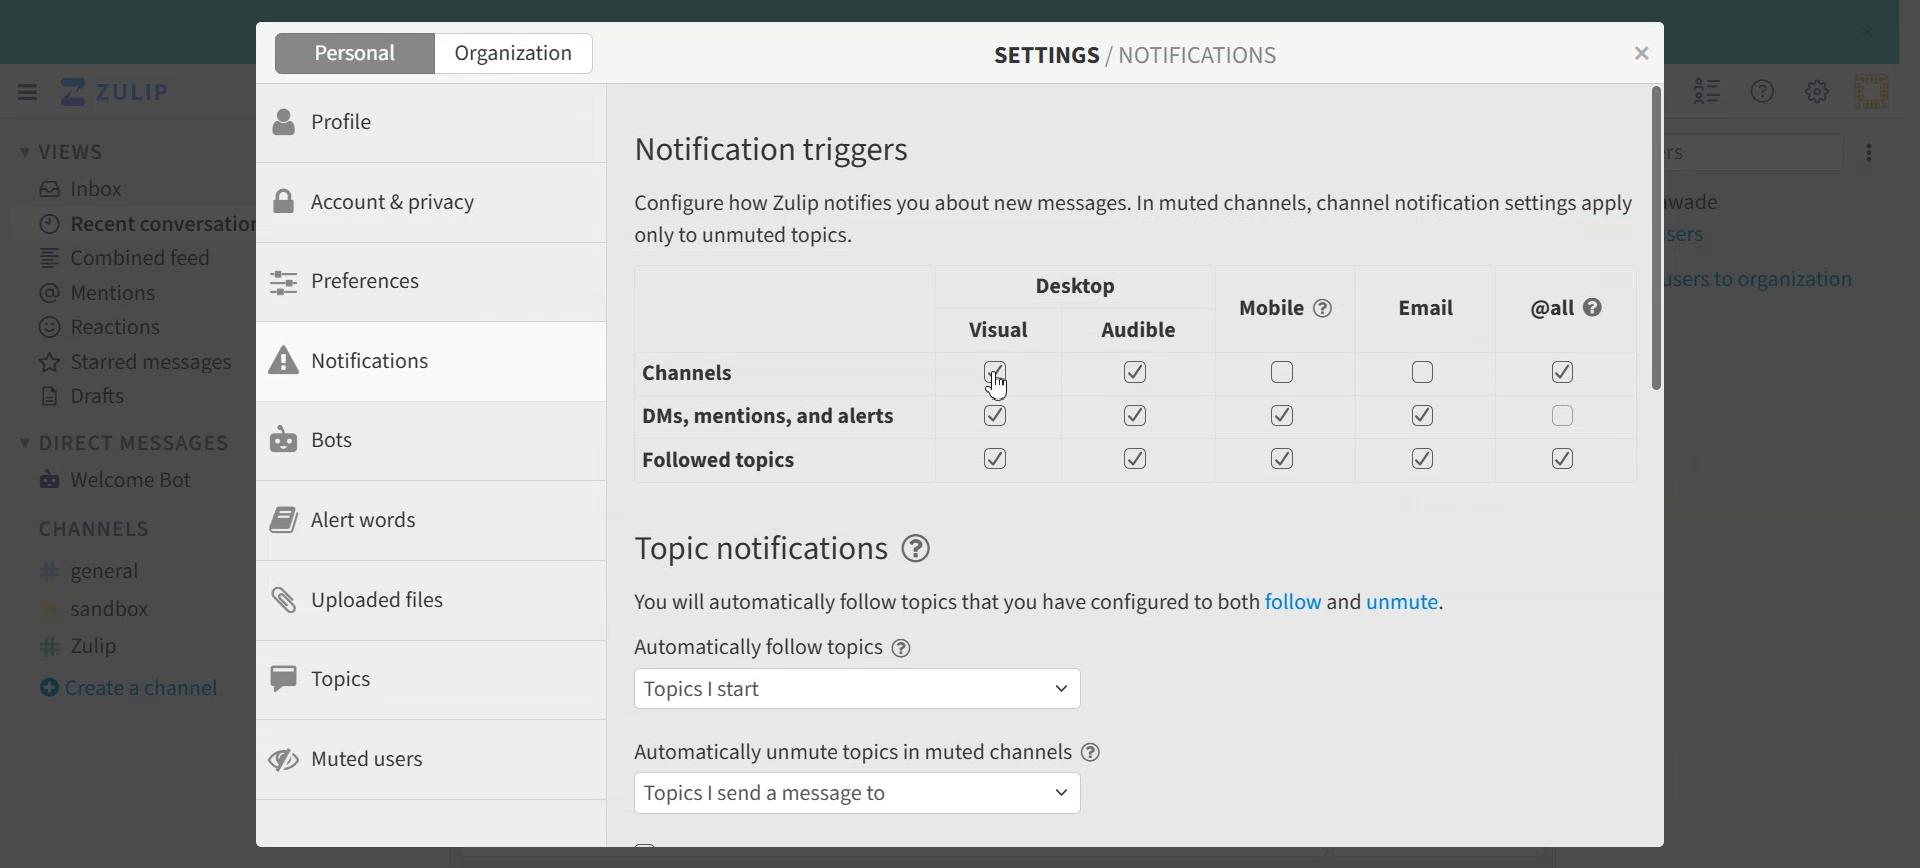 The width and height of the screenshot is (1920, 868). Describe the element at coordinates (861, 793) in the screenshot. I see `Topics I send a message to ` at that location.